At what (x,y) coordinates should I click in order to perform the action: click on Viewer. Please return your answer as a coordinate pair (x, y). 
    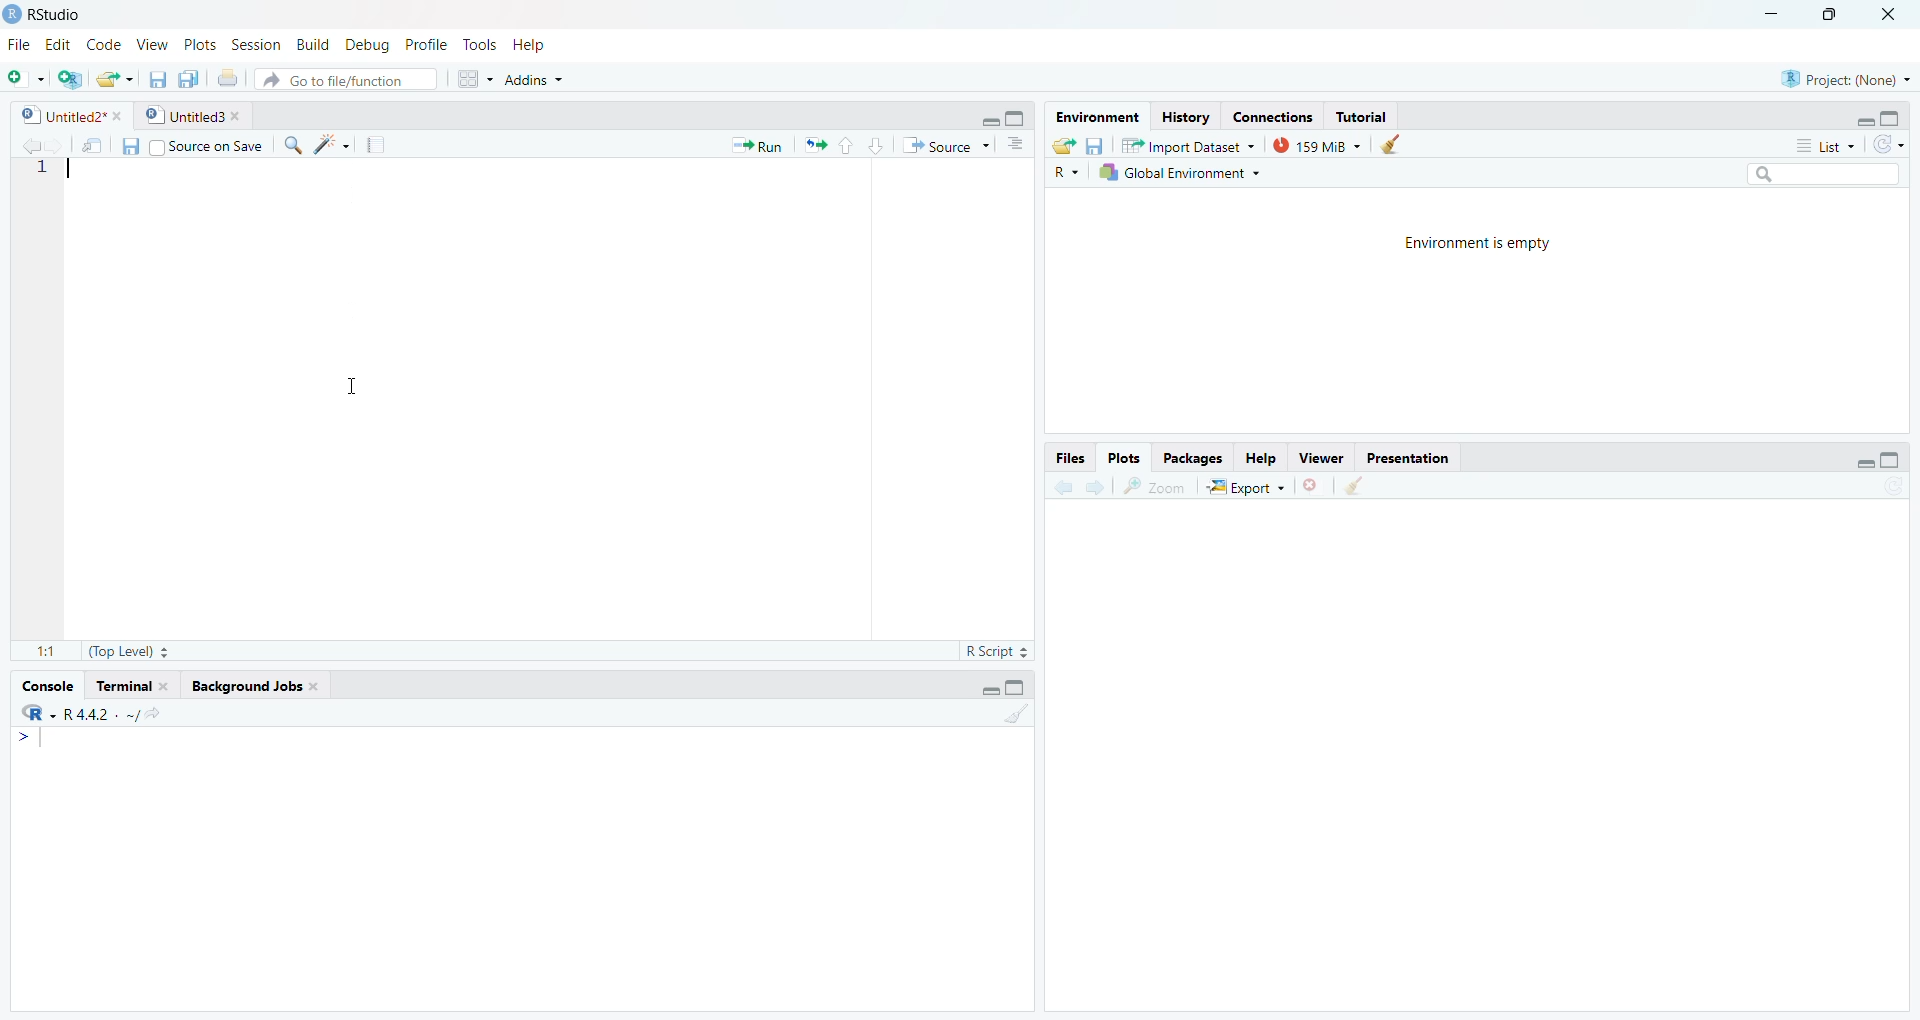
    Looking at the image, I should click on (1325, 458).